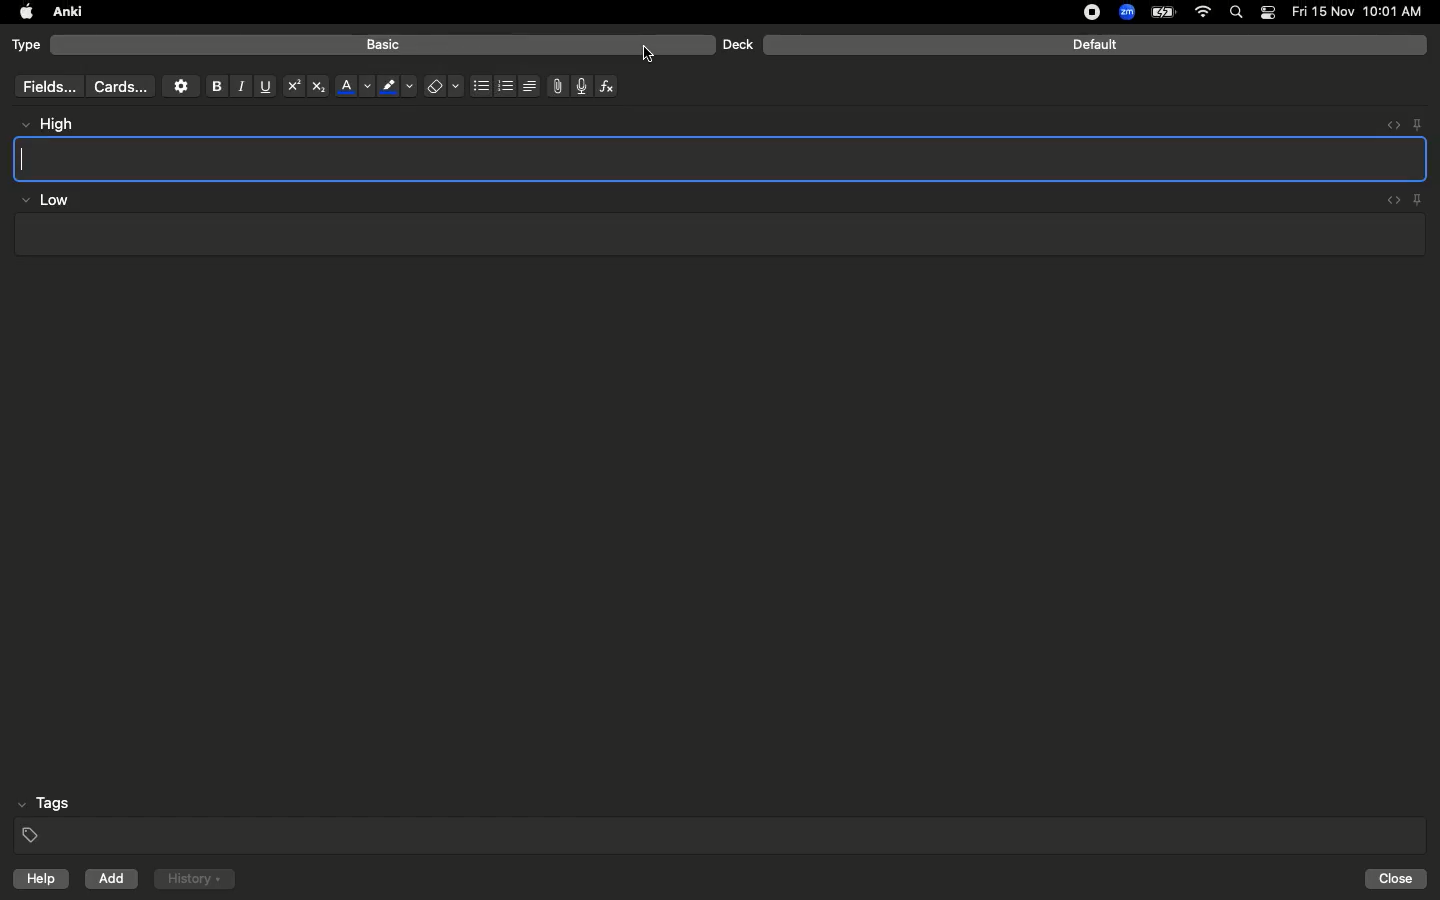  I want to click on Basic, so click(384, 45).